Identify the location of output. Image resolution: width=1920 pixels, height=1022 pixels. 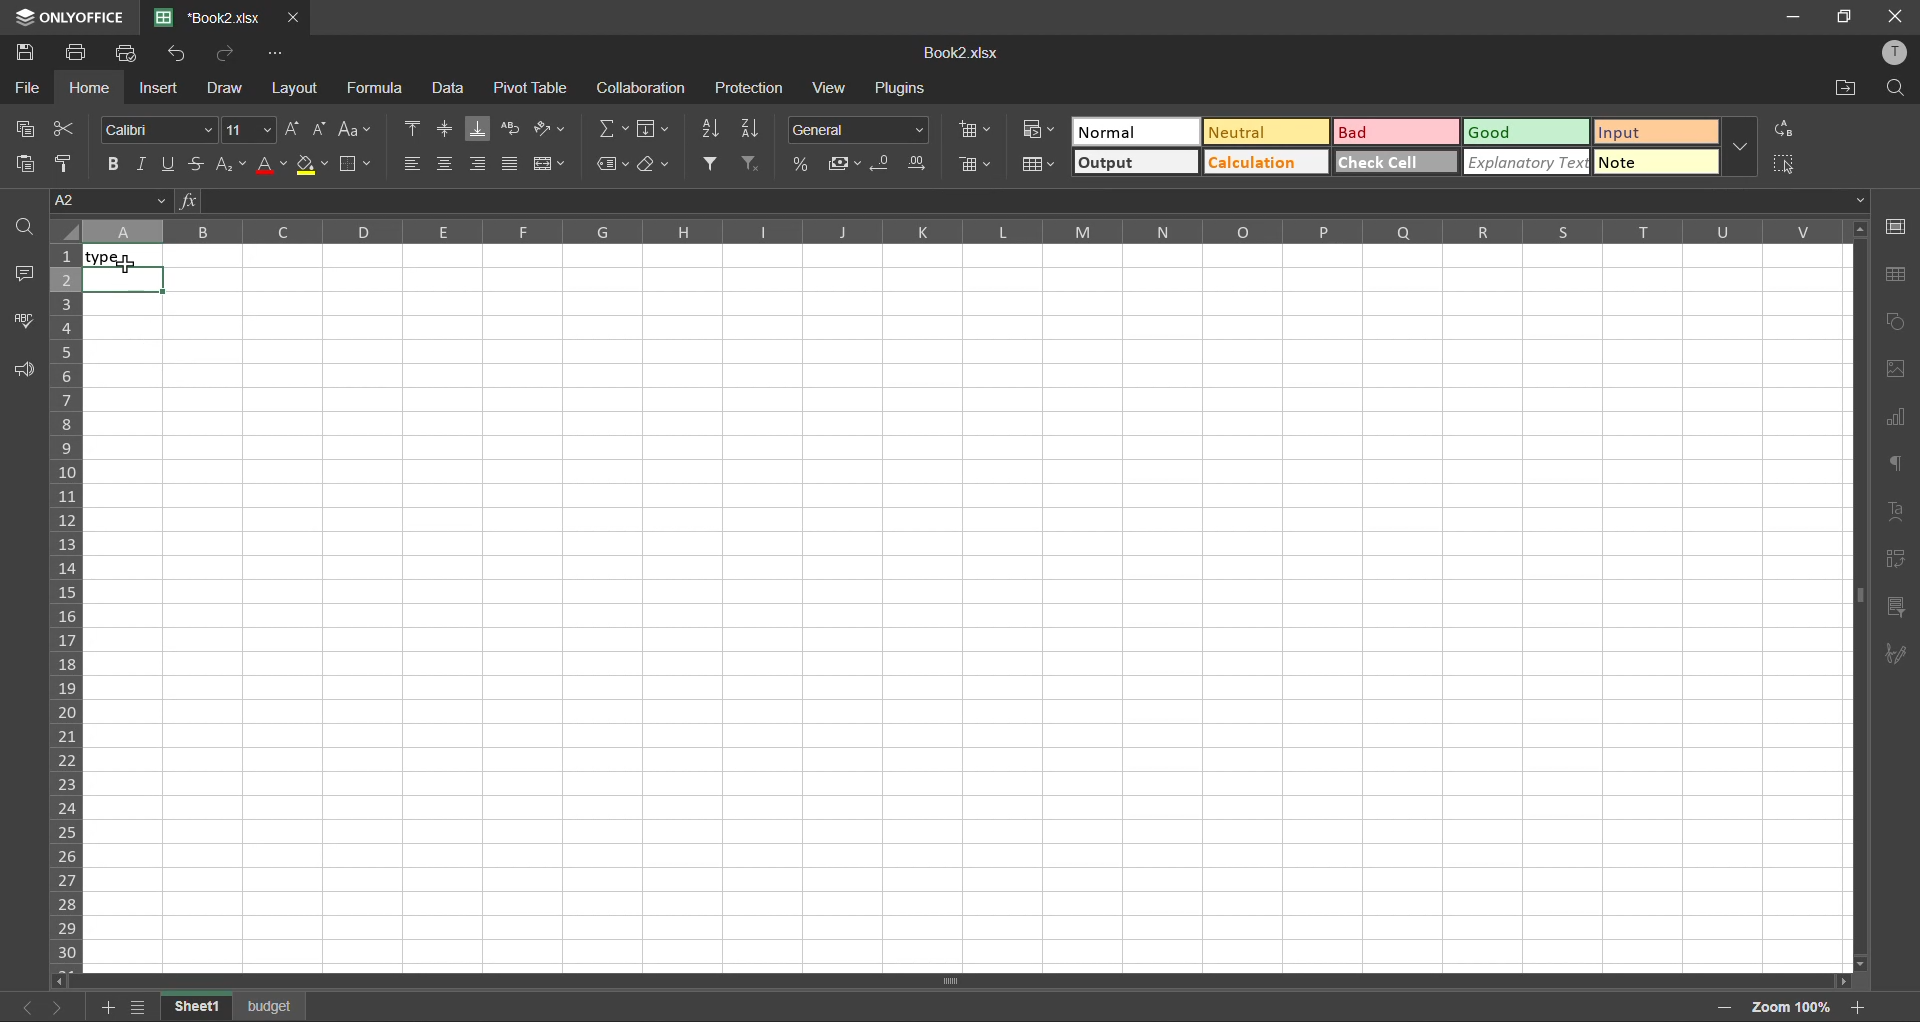
(1134, 162).